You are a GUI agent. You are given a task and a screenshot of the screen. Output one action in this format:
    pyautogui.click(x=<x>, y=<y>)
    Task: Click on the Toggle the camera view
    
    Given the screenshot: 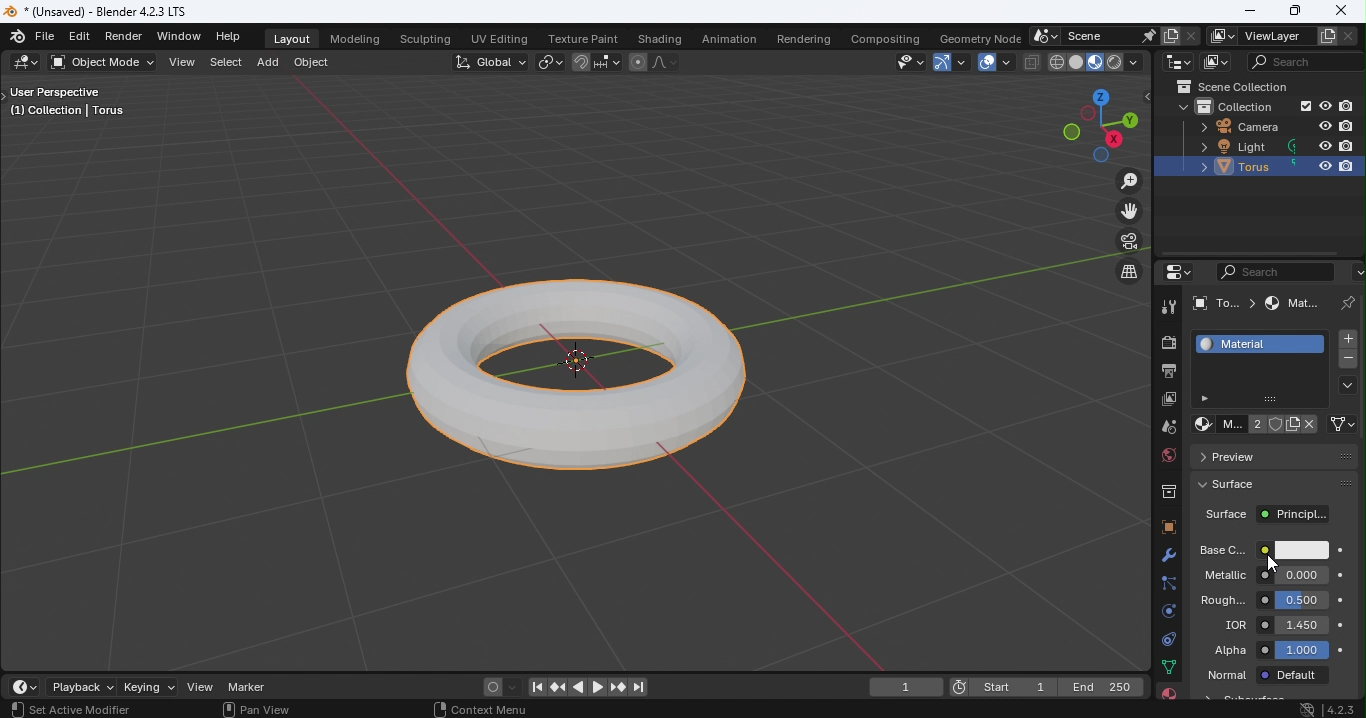 What is the action you would take?
    pyautogui.click(x=1126, y=240)
    